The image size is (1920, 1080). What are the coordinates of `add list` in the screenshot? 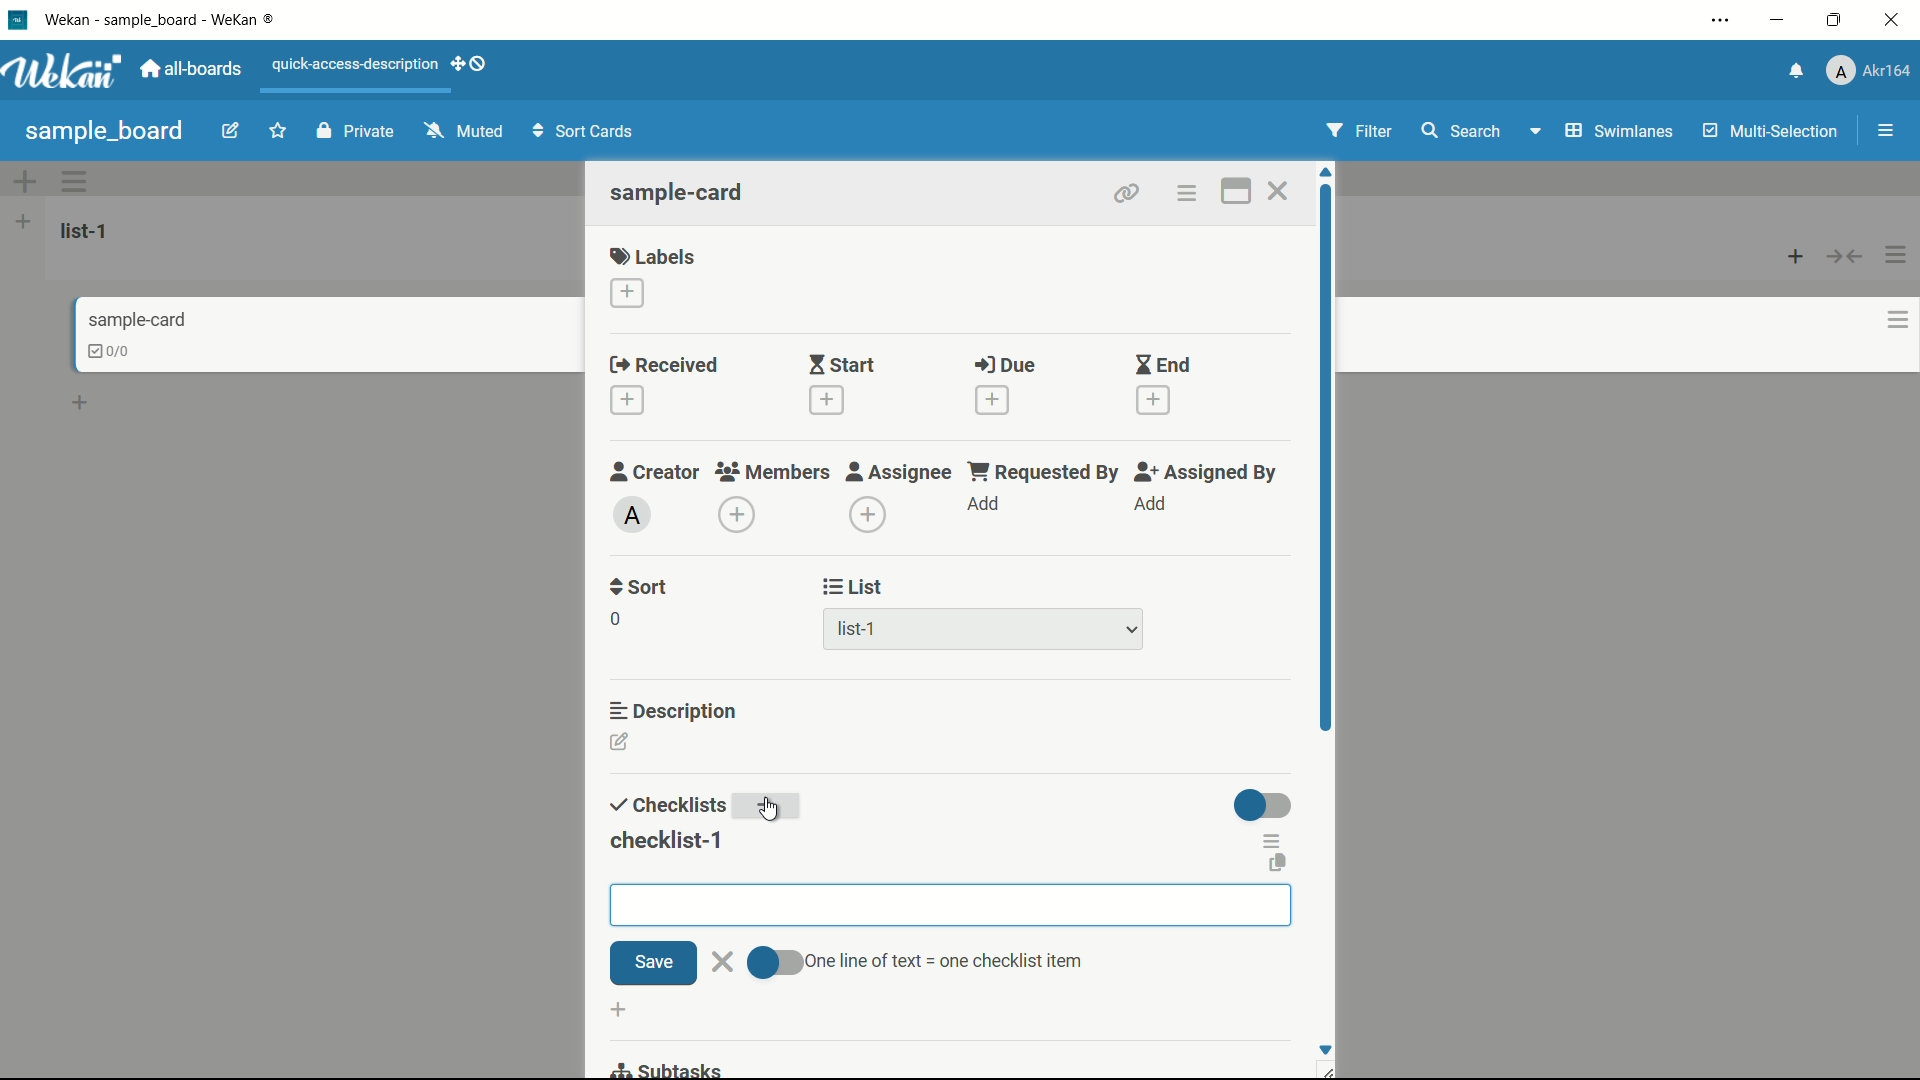 It's located at (23, 221).